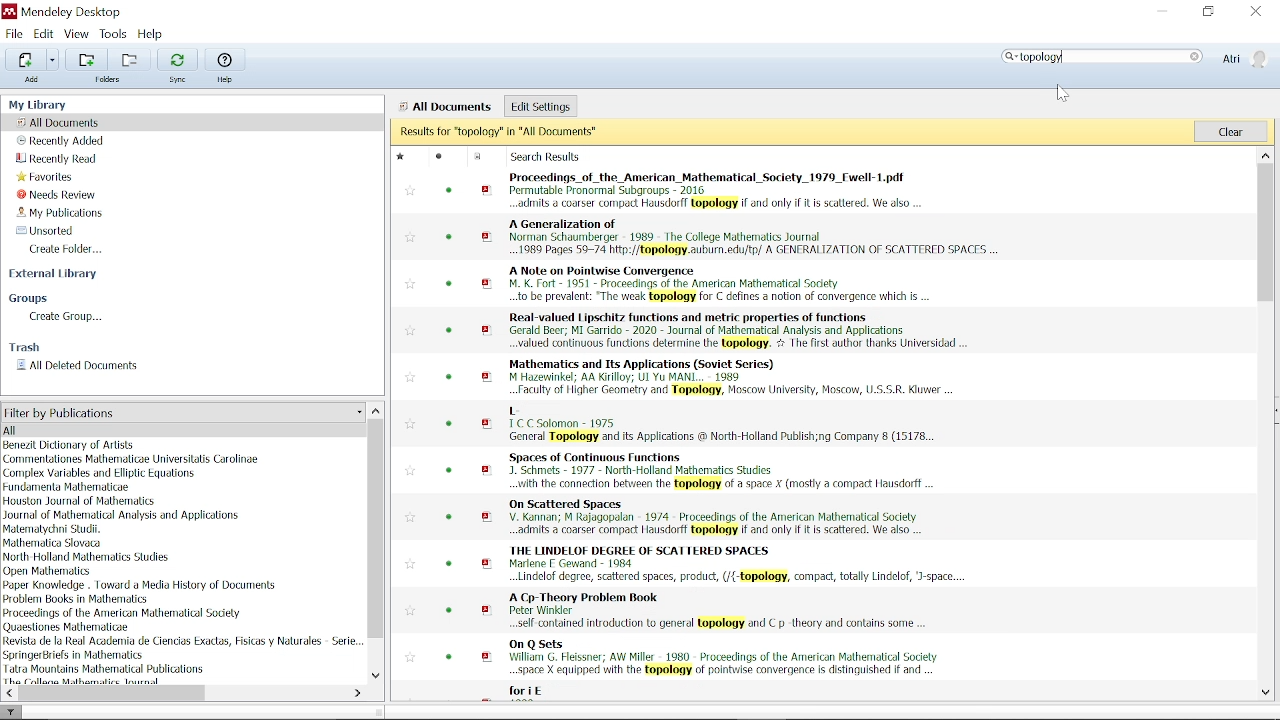 This screenshot has height=720, width=1280. Describe the element at coordinates (49, 104) in the screenshot. I see `my library` at that location.